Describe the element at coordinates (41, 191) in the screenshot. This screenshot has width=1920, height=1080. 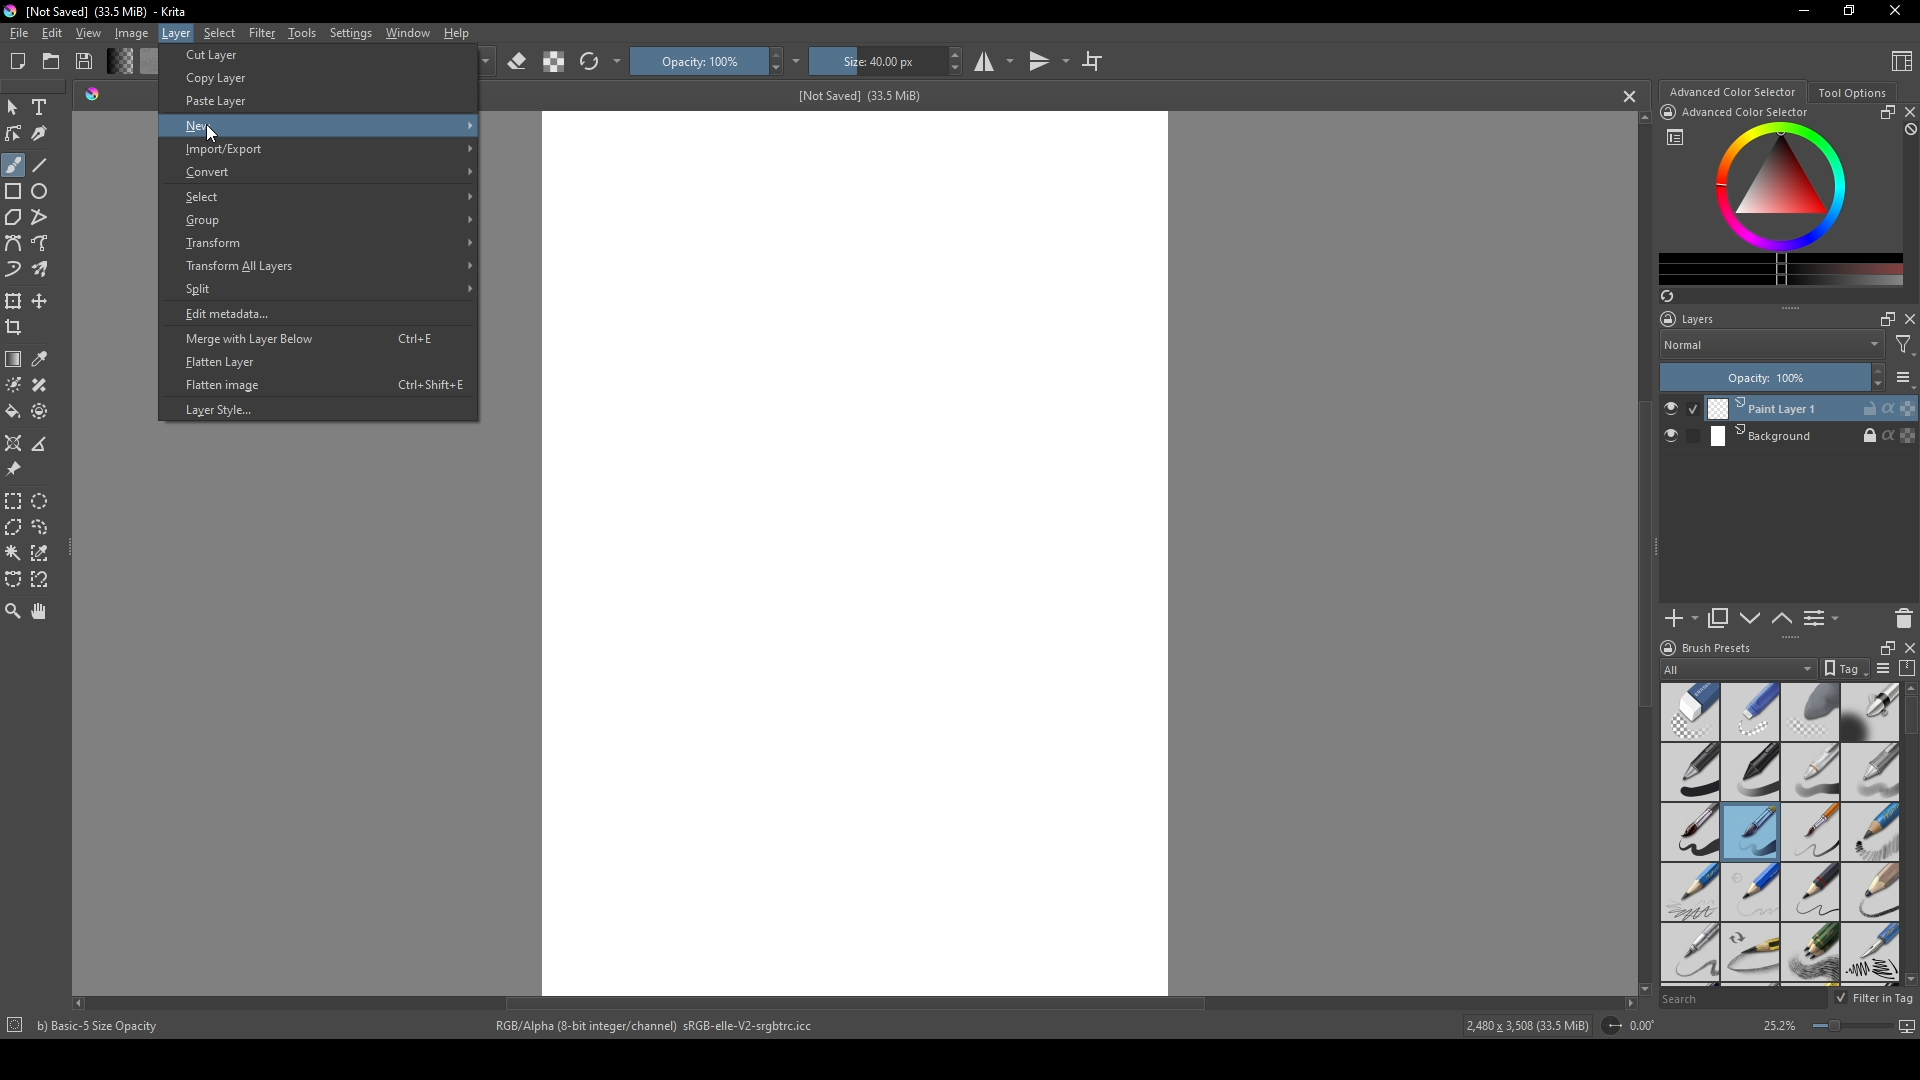
I see `ellipse` at that location.